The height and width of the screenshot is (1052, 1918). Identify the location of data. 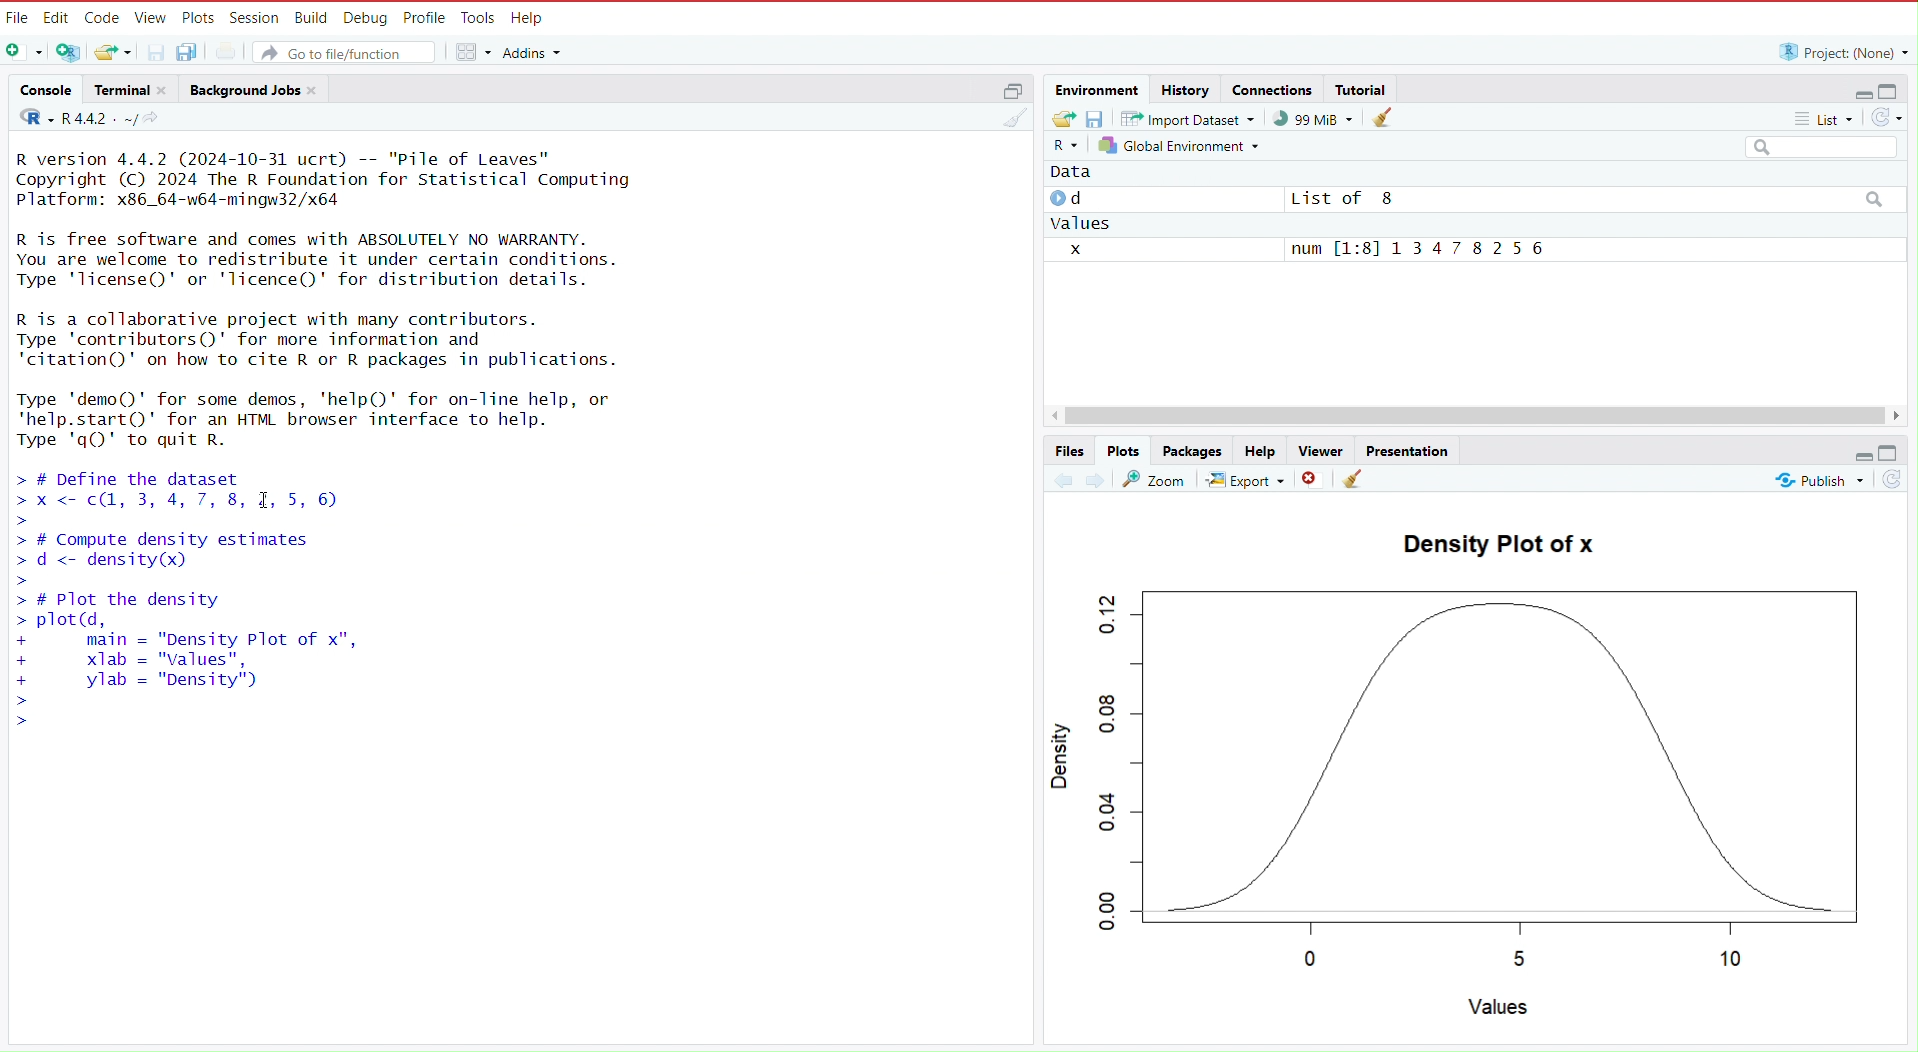
(1074, 177).